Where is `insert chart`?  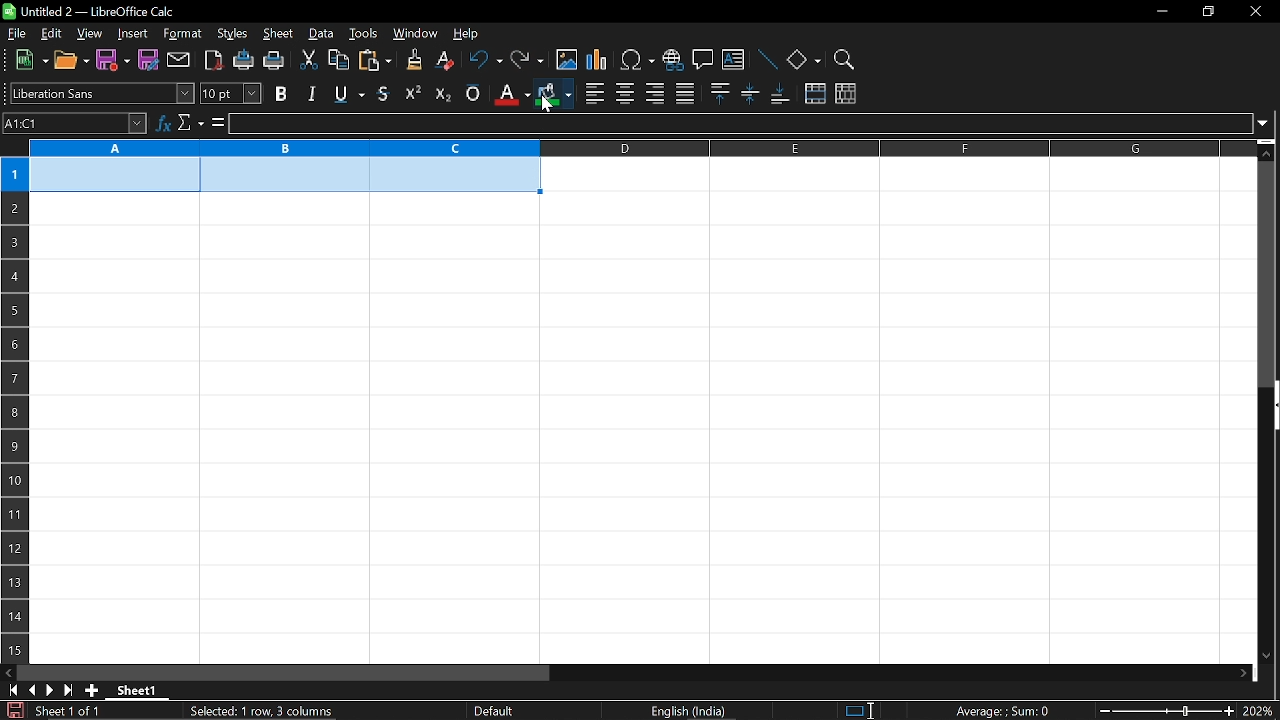 insert chart is located at coordinates (598, 61).